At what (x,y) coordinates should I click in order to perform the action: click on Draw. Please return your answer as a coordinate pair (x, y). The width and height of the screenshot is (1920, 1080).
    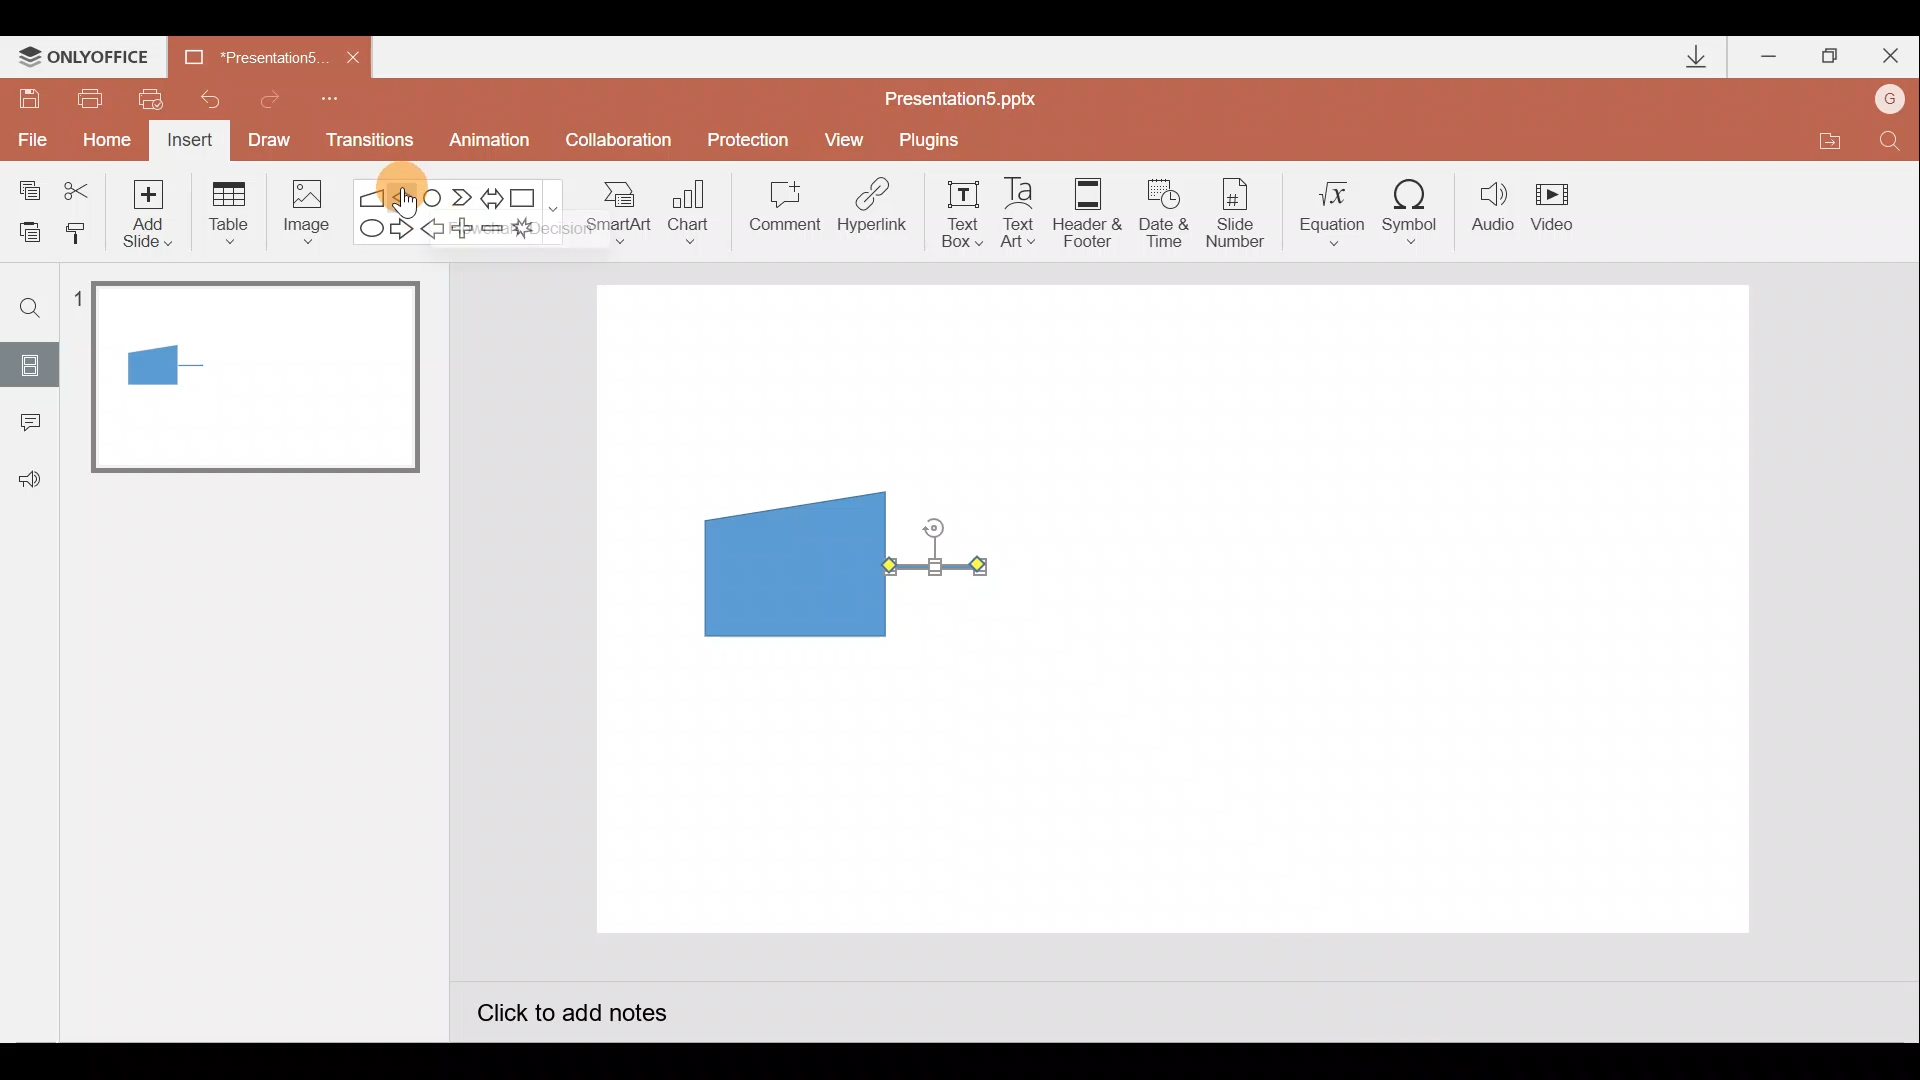
    Looking at the image, I should click on (270, 138).